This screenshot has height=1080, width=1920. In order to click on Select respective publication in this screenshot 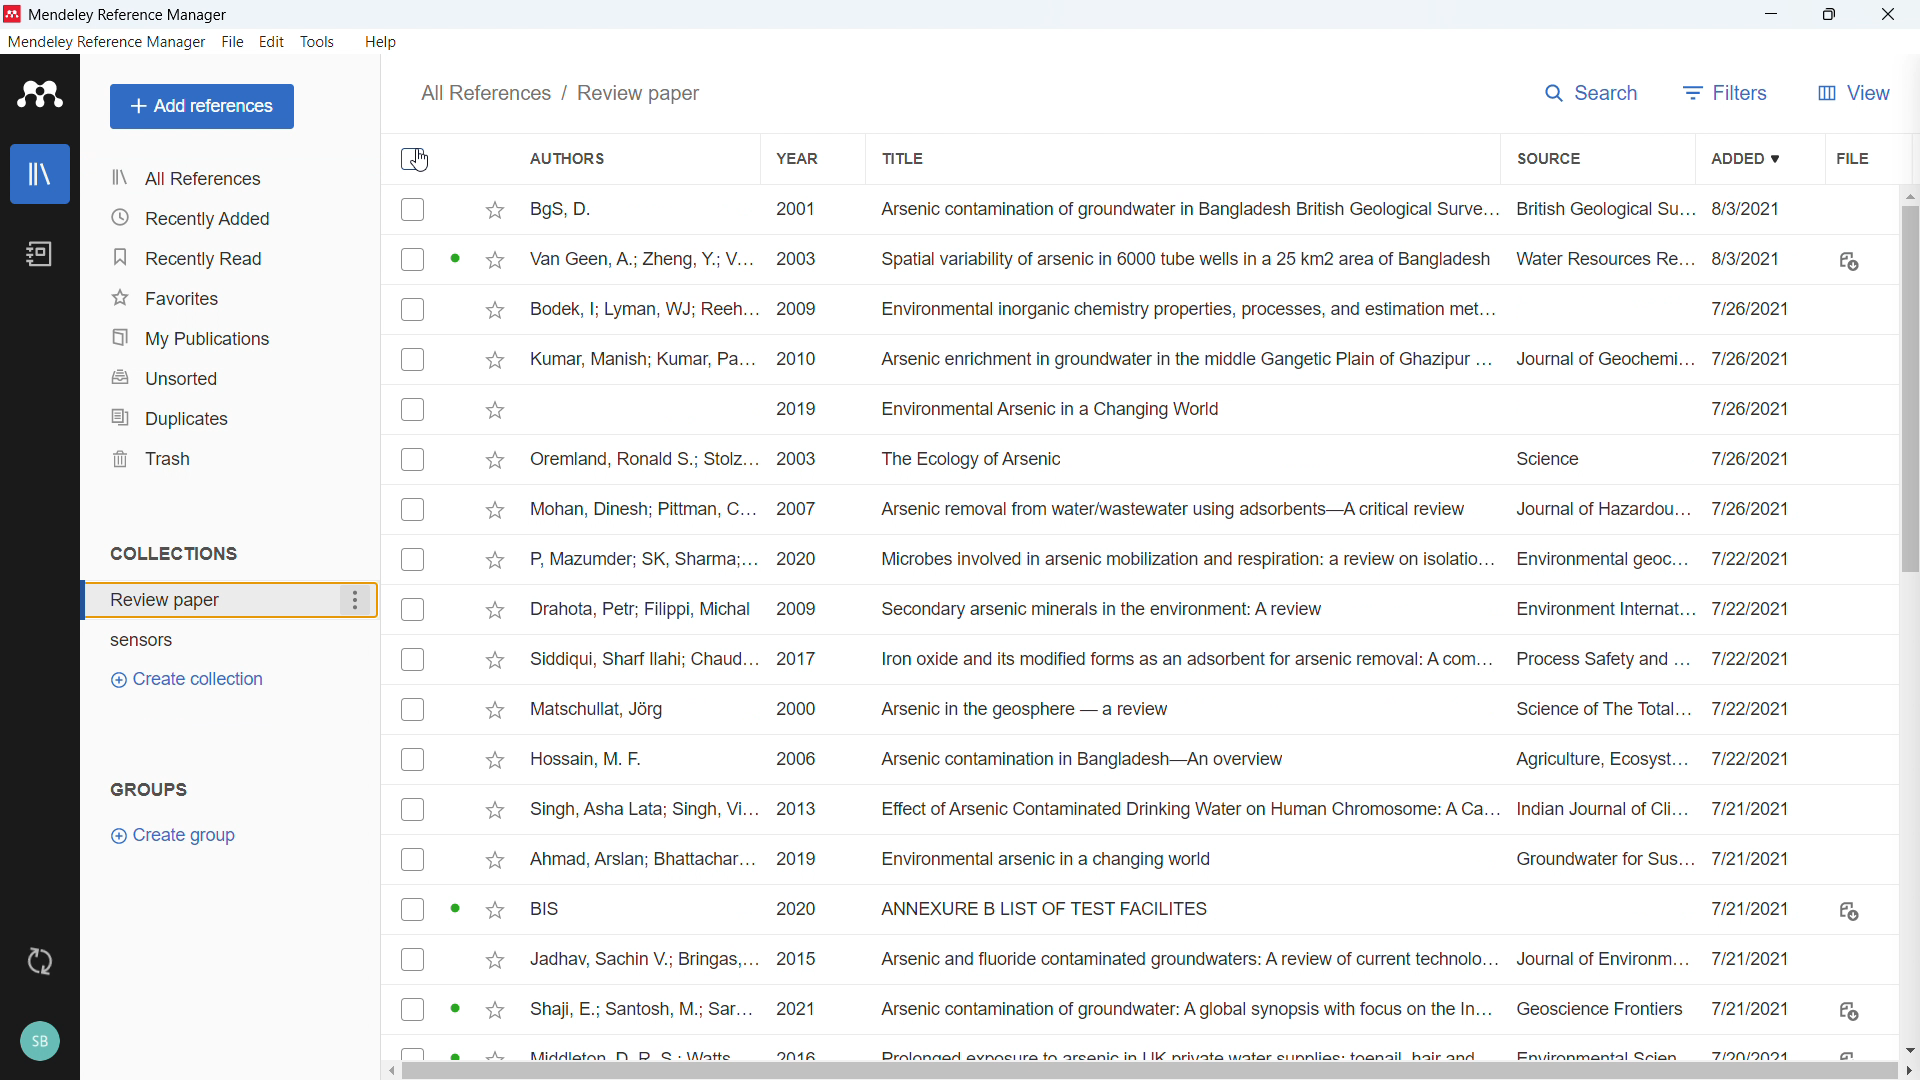, I will do `click(412, 759)`.